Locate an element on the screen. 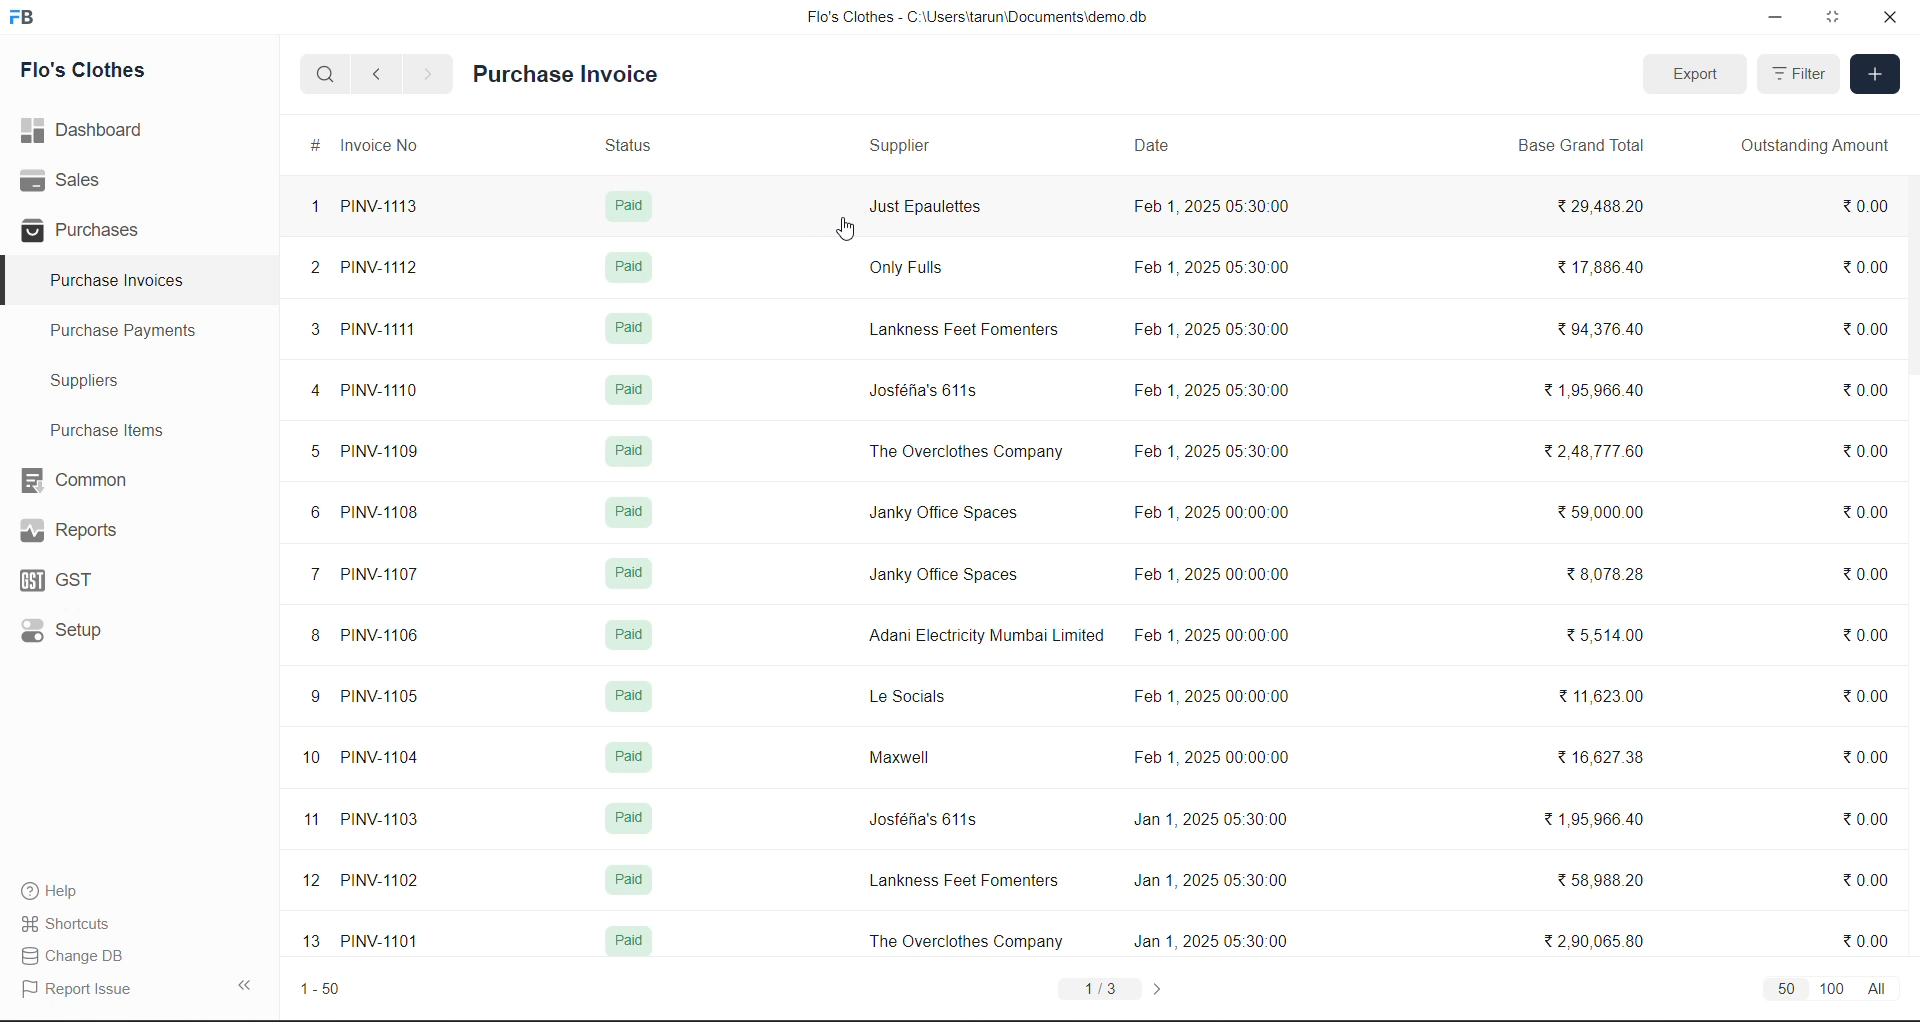  ₹0.00 is located at coordinates (1857, 396).